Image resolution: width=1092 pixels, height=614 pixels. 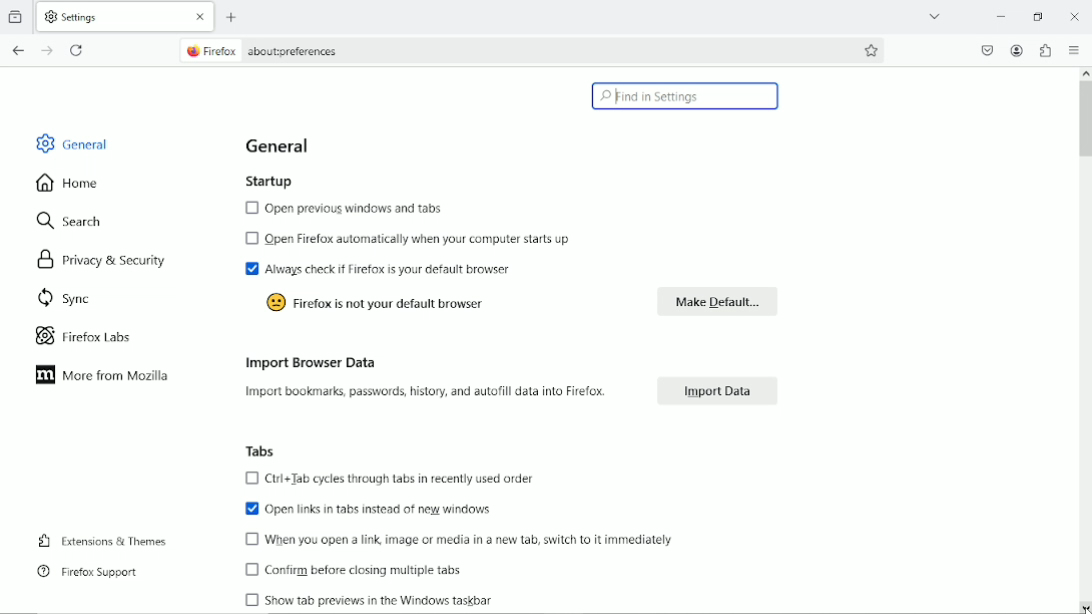 What do you see at coordinates (720, 302) in the screenshot?
I see `make default` at bounding box center [720, 302].